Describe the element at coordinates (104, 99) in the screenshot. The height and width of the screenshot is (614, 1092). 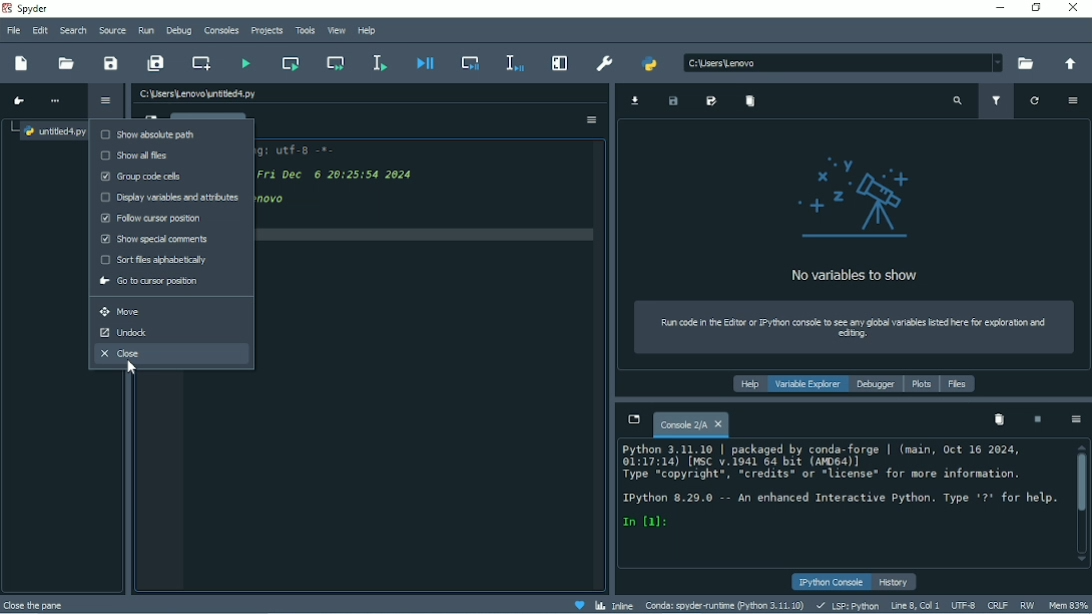
I see `Options` at that location.